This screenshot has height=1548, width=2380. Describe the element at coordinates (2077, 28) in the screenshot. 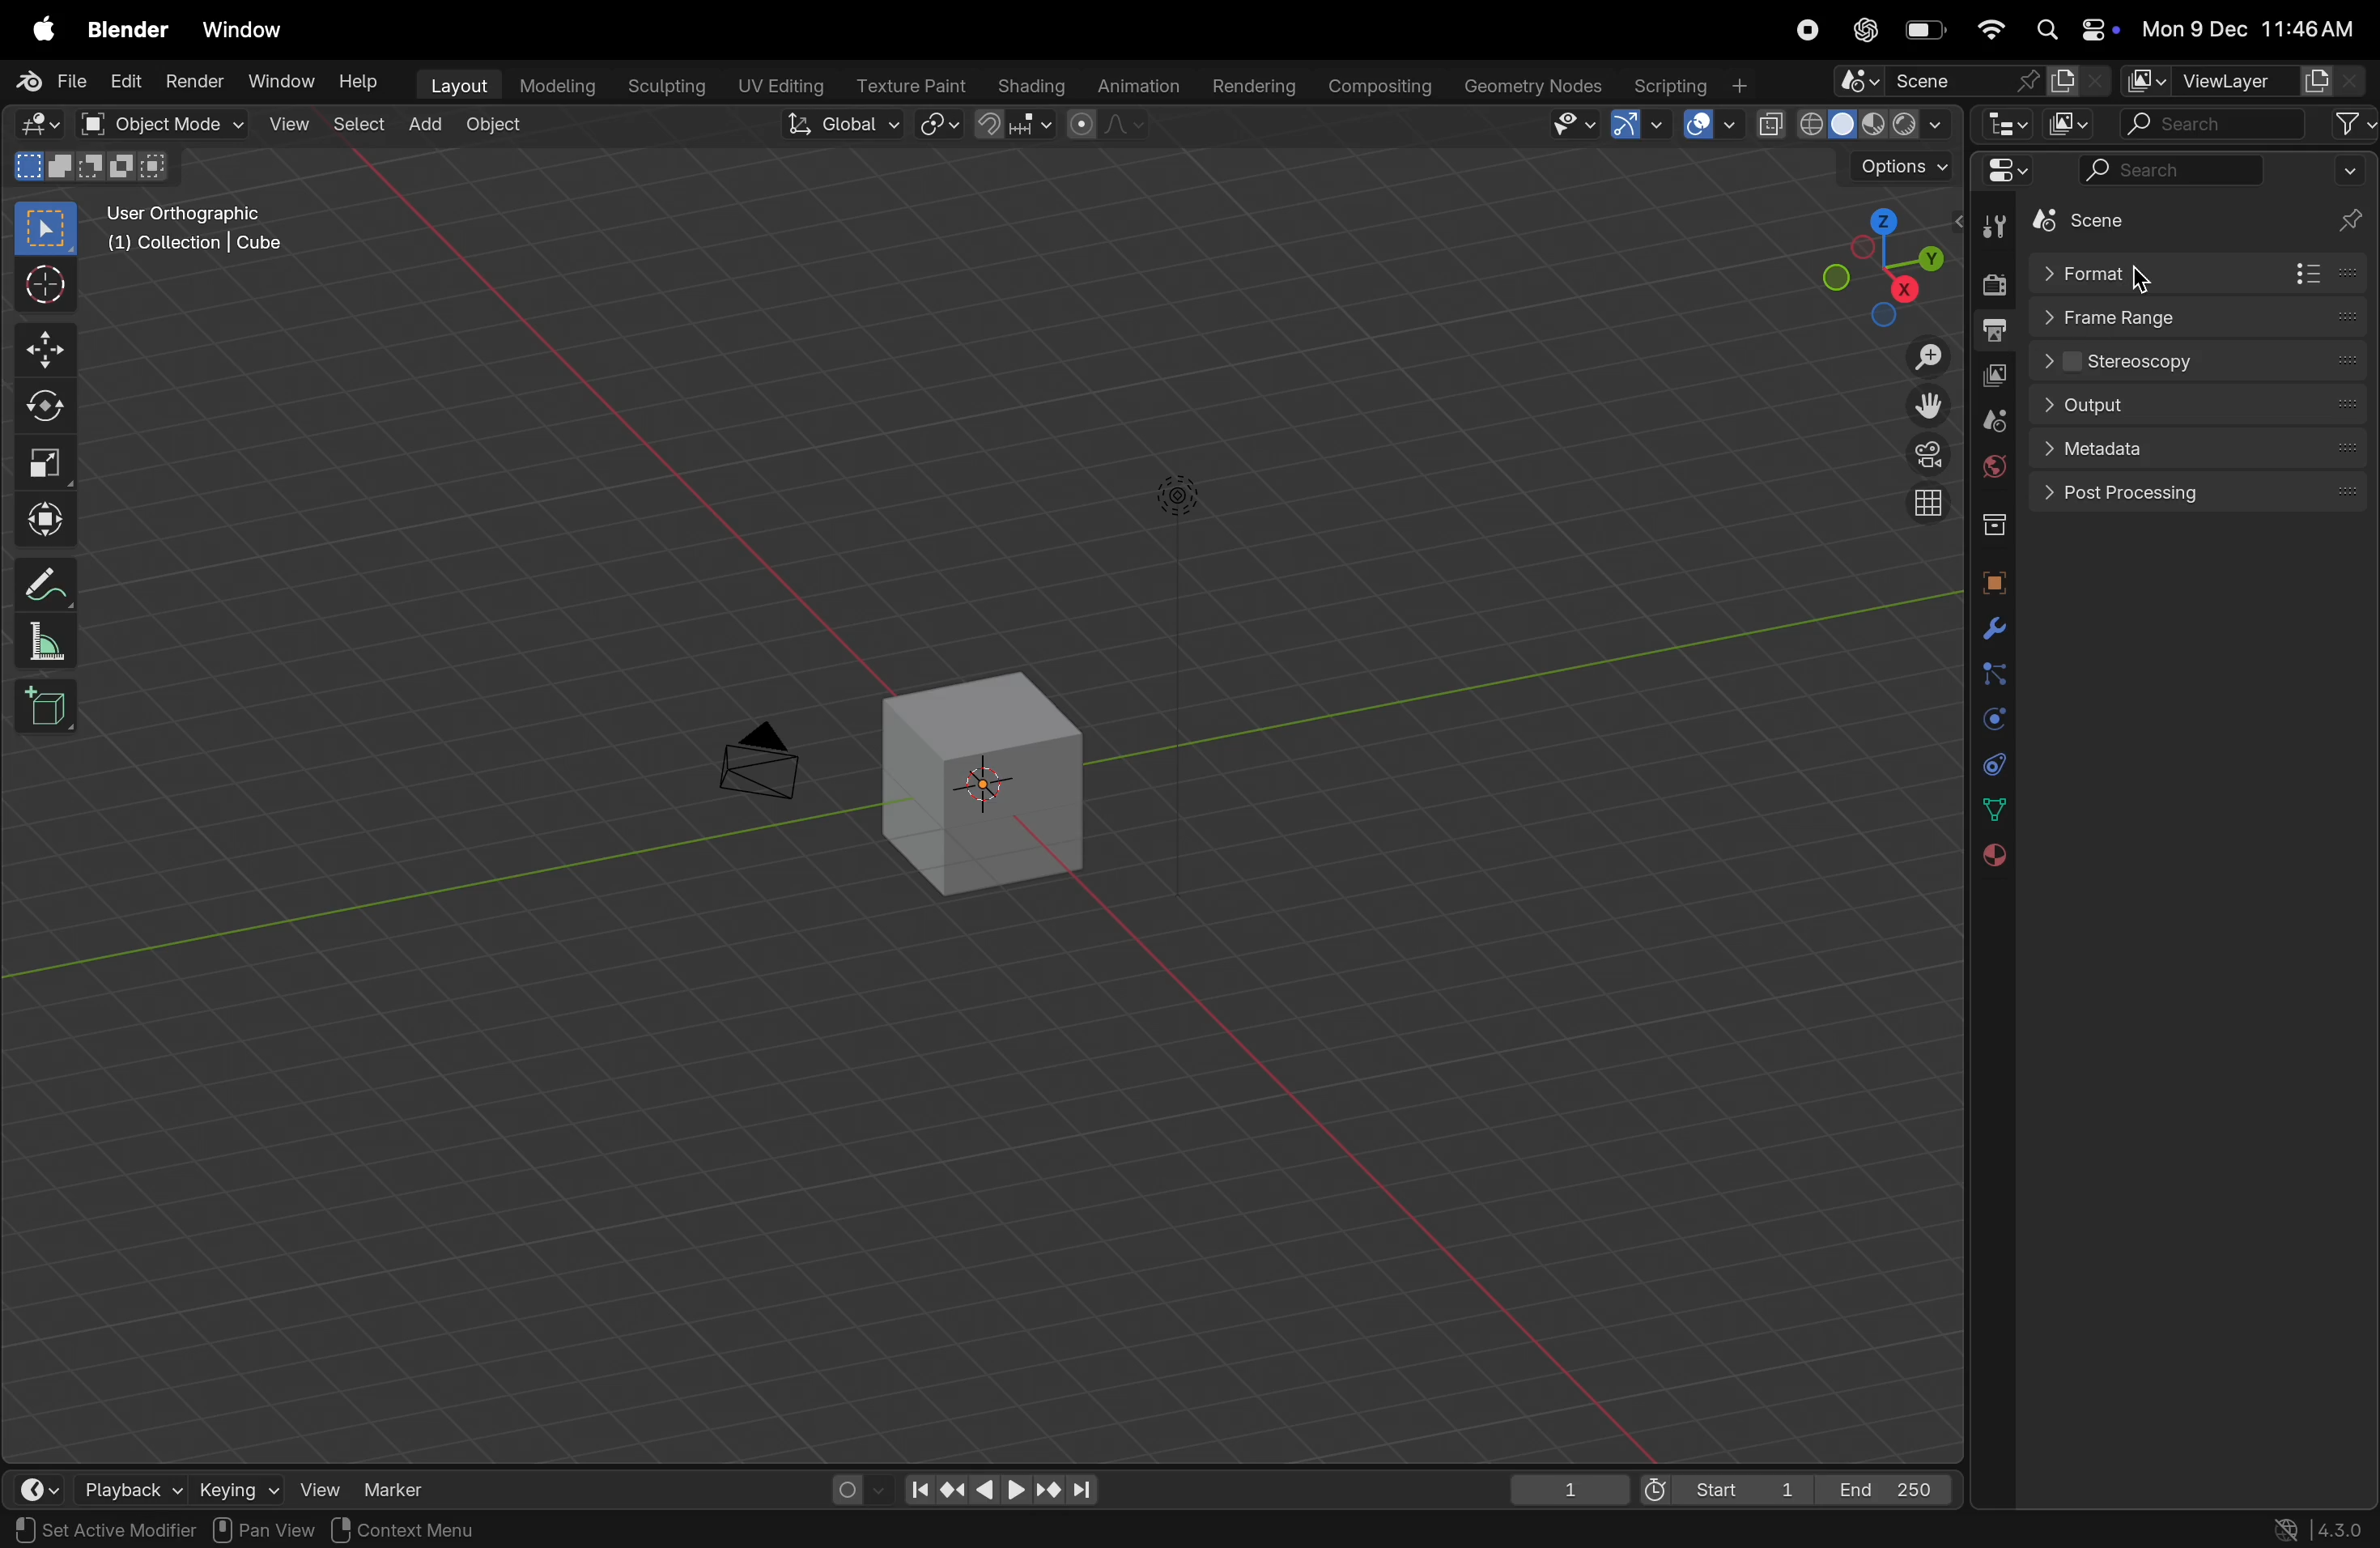

I see `apple widgets` at that location.